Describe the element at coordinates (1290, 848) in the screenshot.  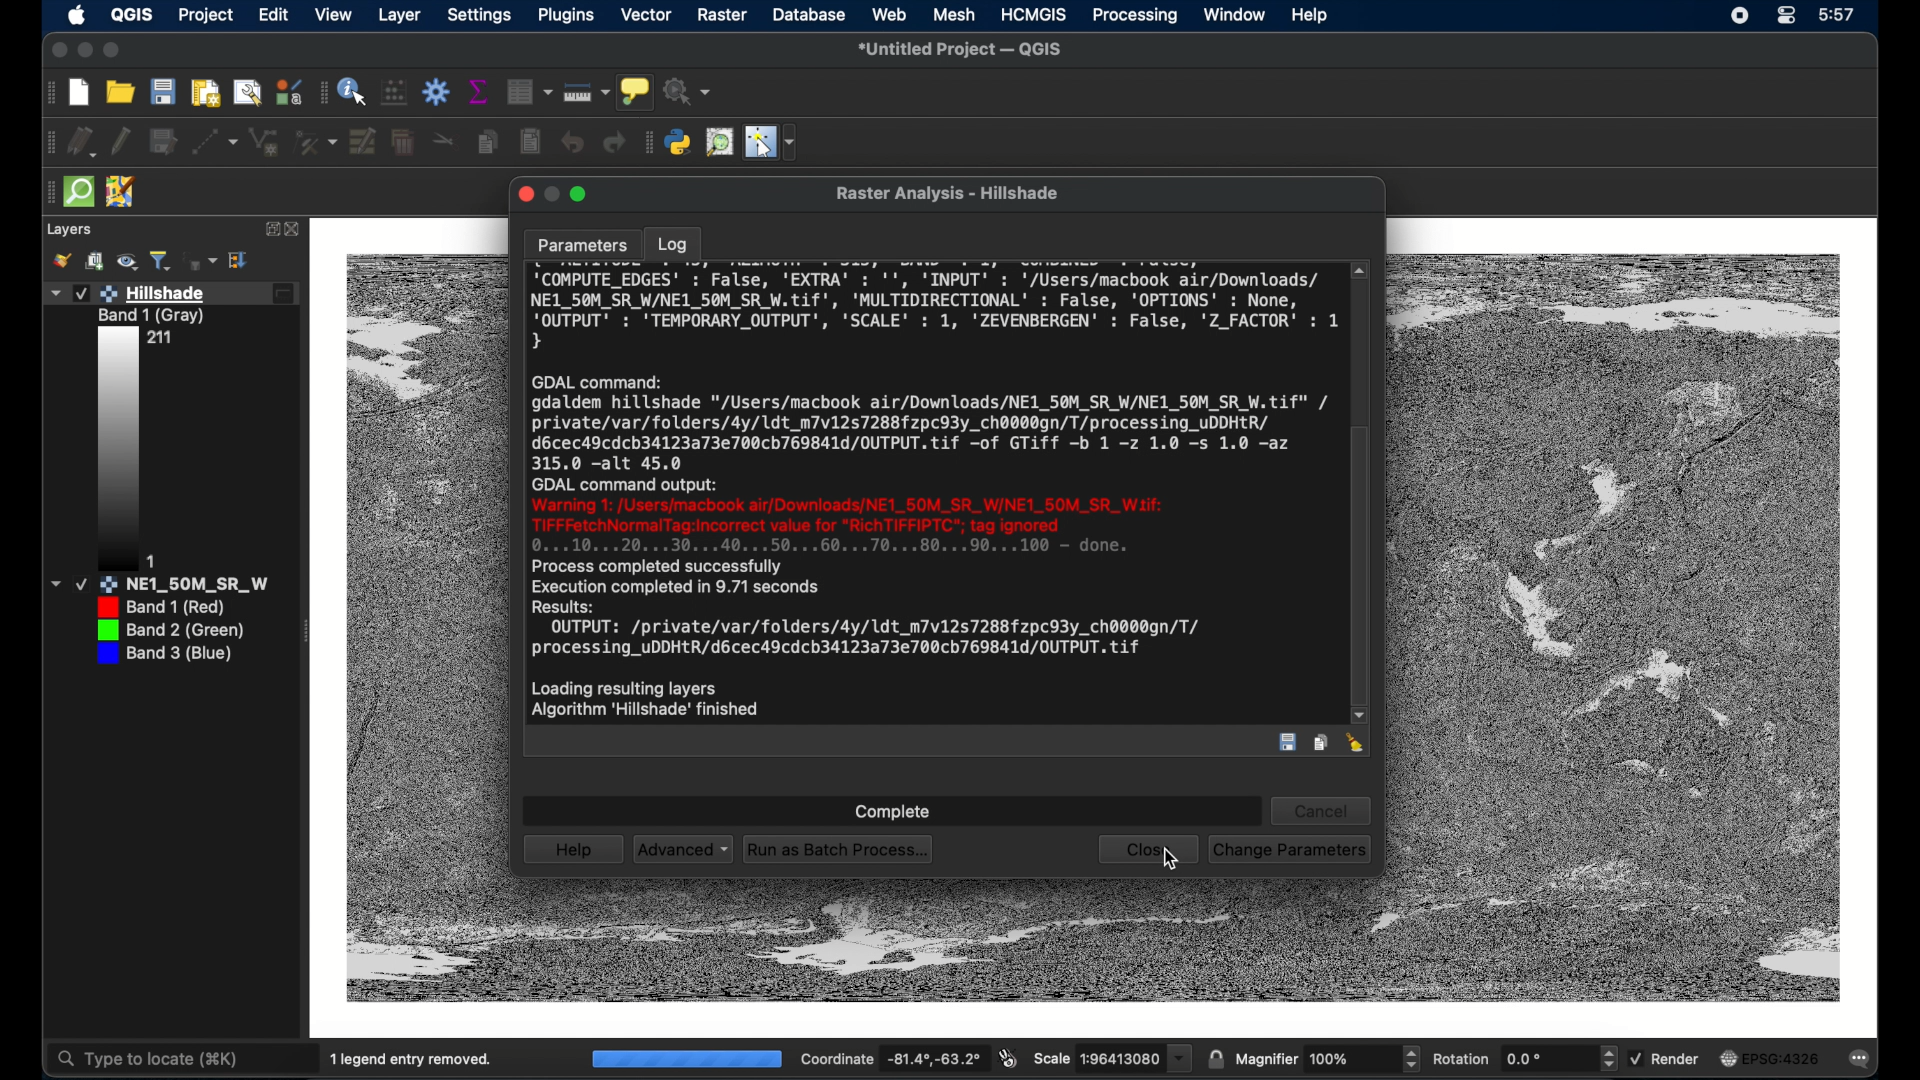
I see `change  parameters` at that location.